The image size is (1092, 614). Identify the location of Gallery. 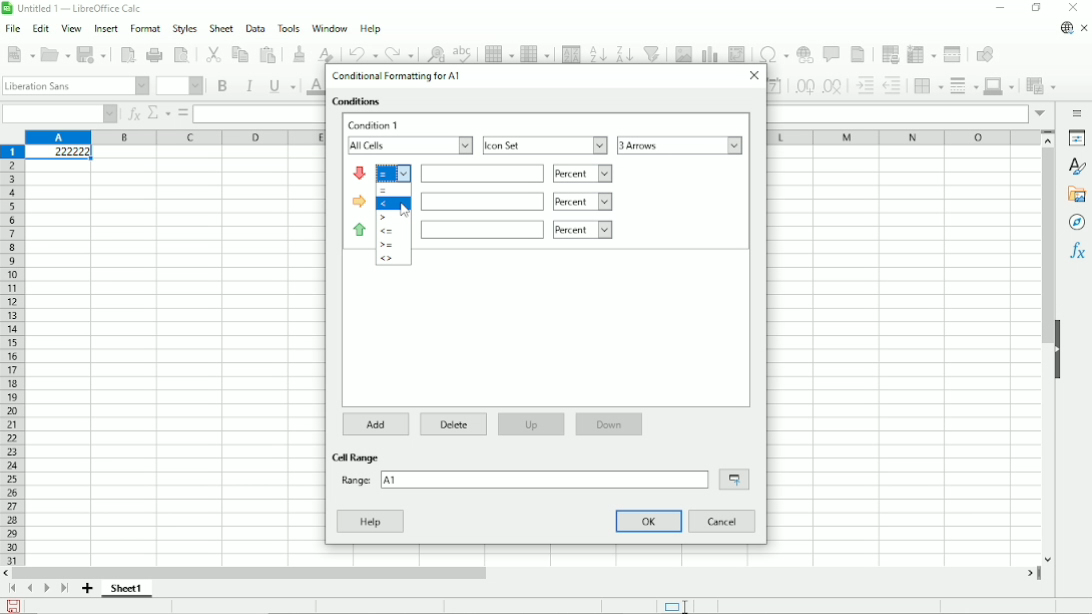
(1077, 194).